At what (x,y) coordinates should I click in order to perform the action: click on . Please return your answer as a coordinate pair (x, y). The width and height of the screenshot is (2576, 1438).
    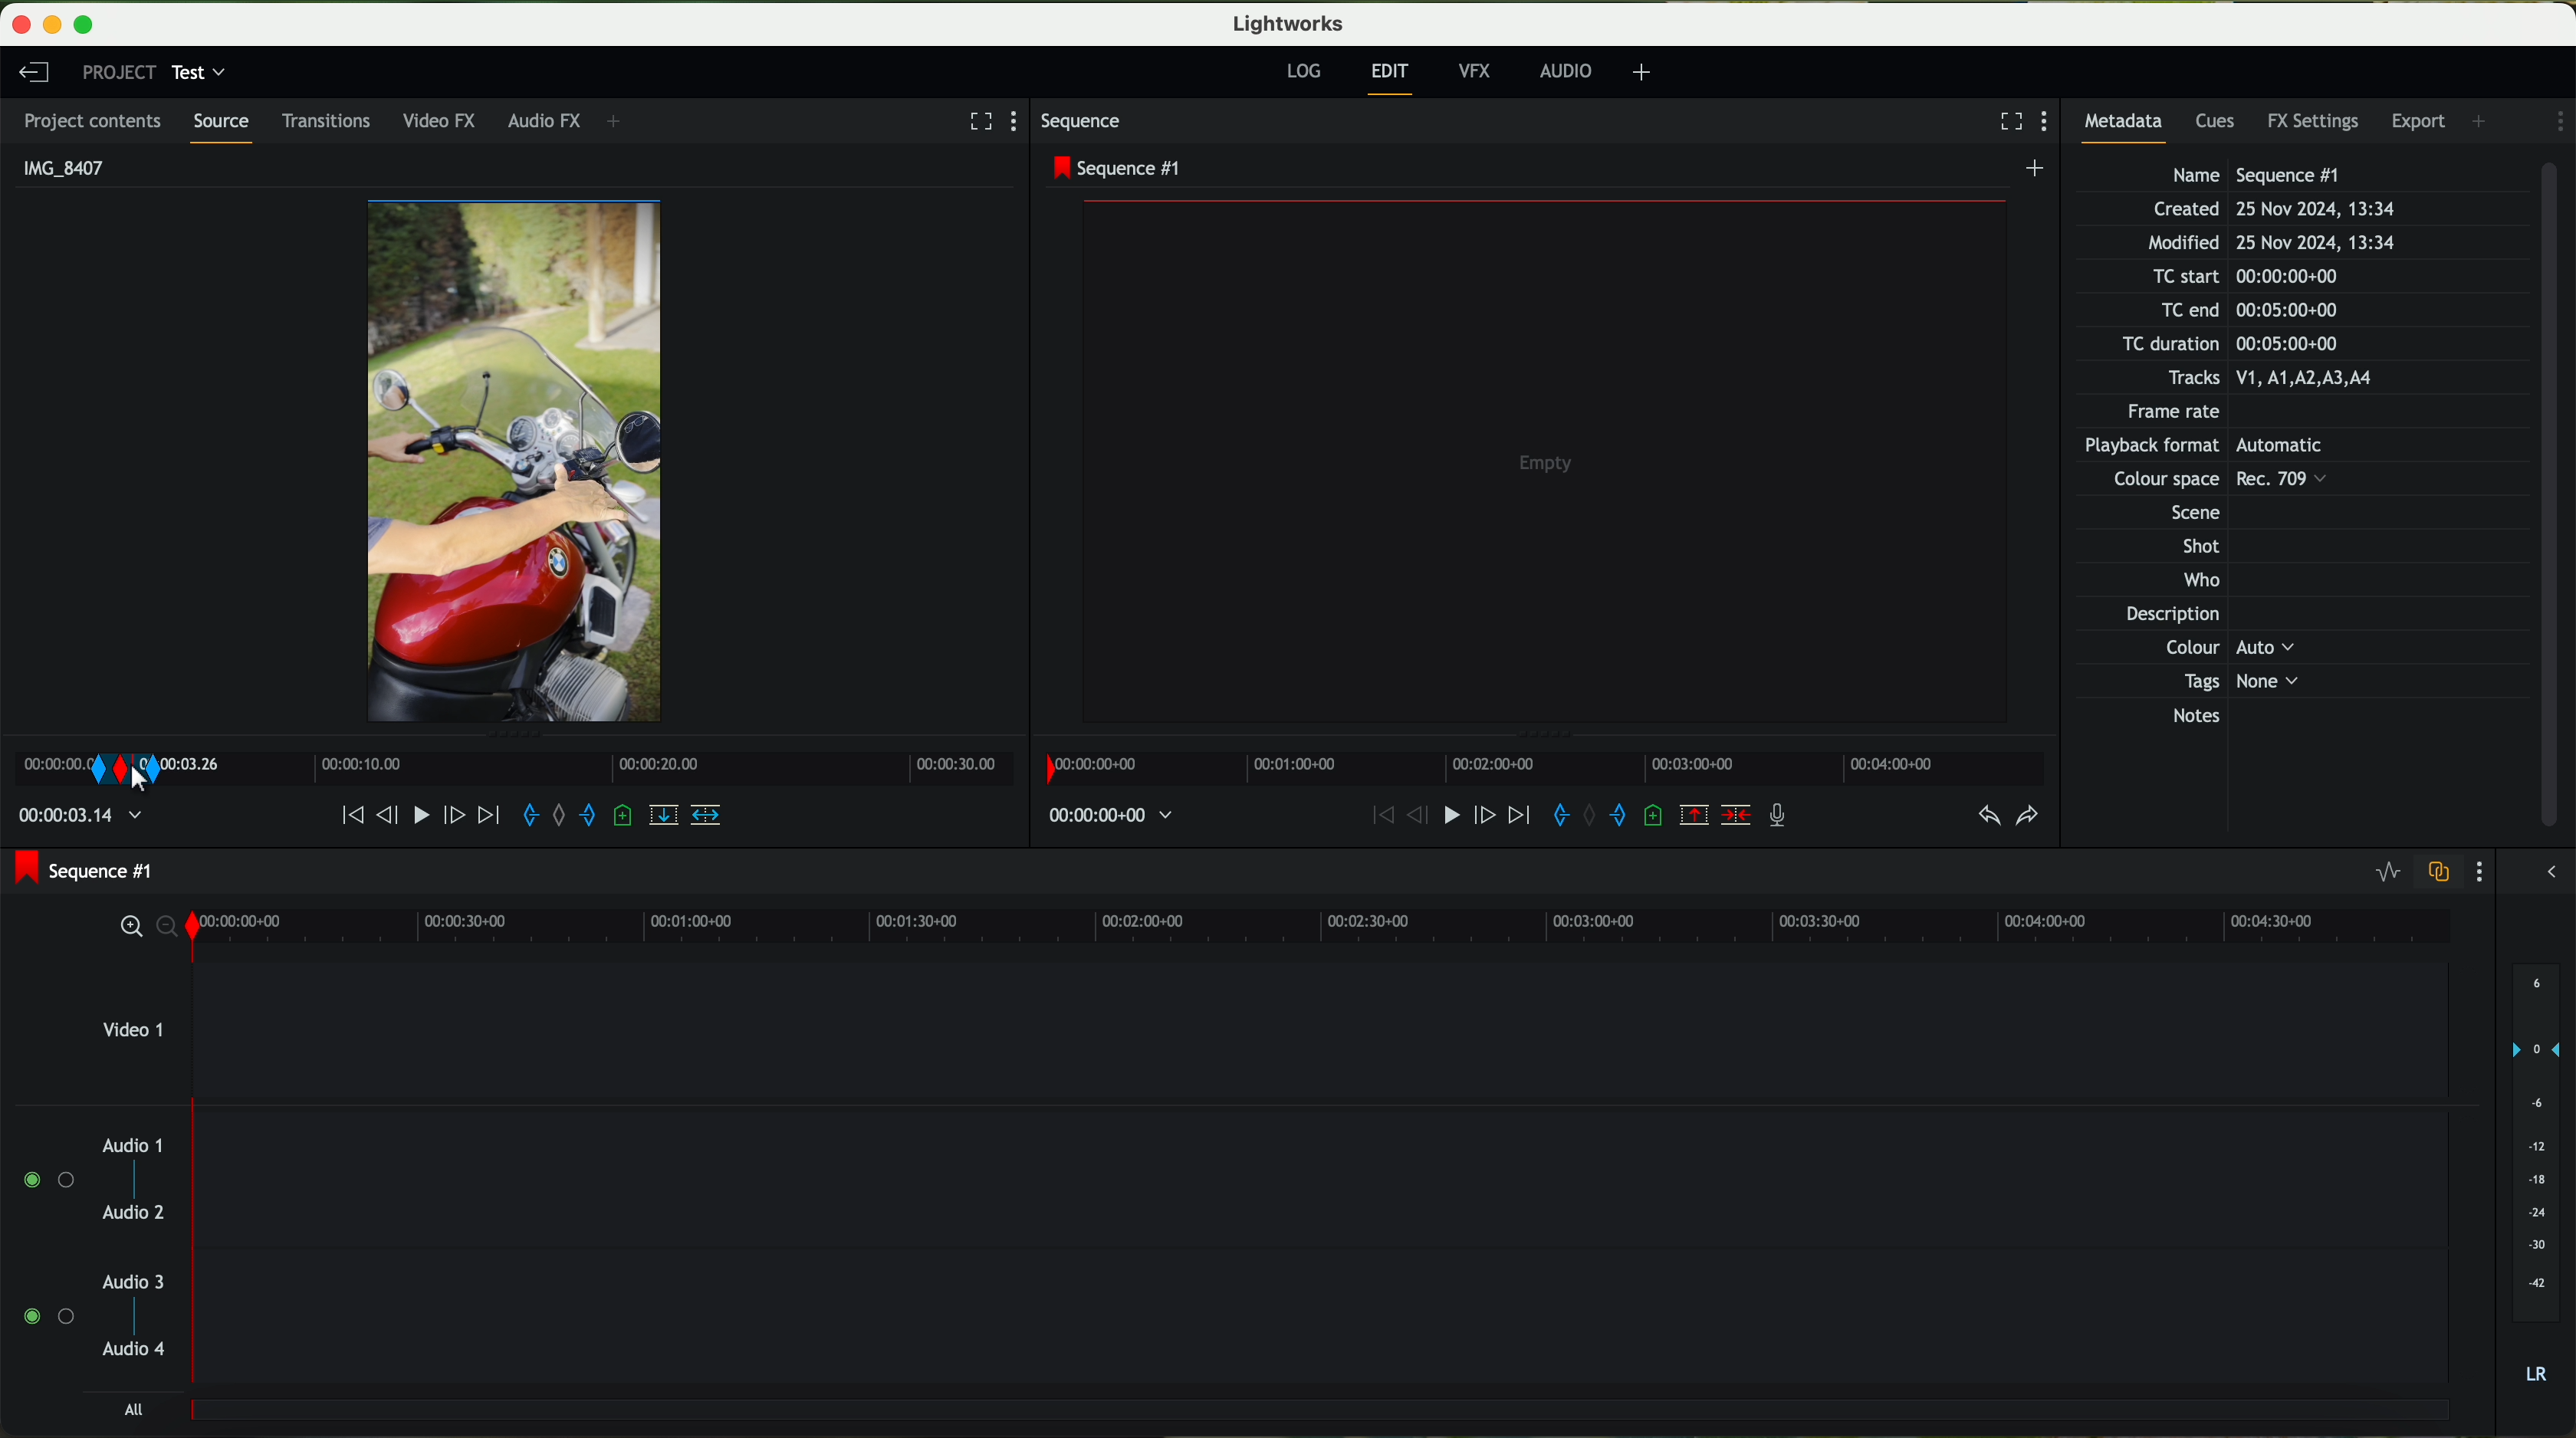
    Looking at the image, I should click on (2222, 447).